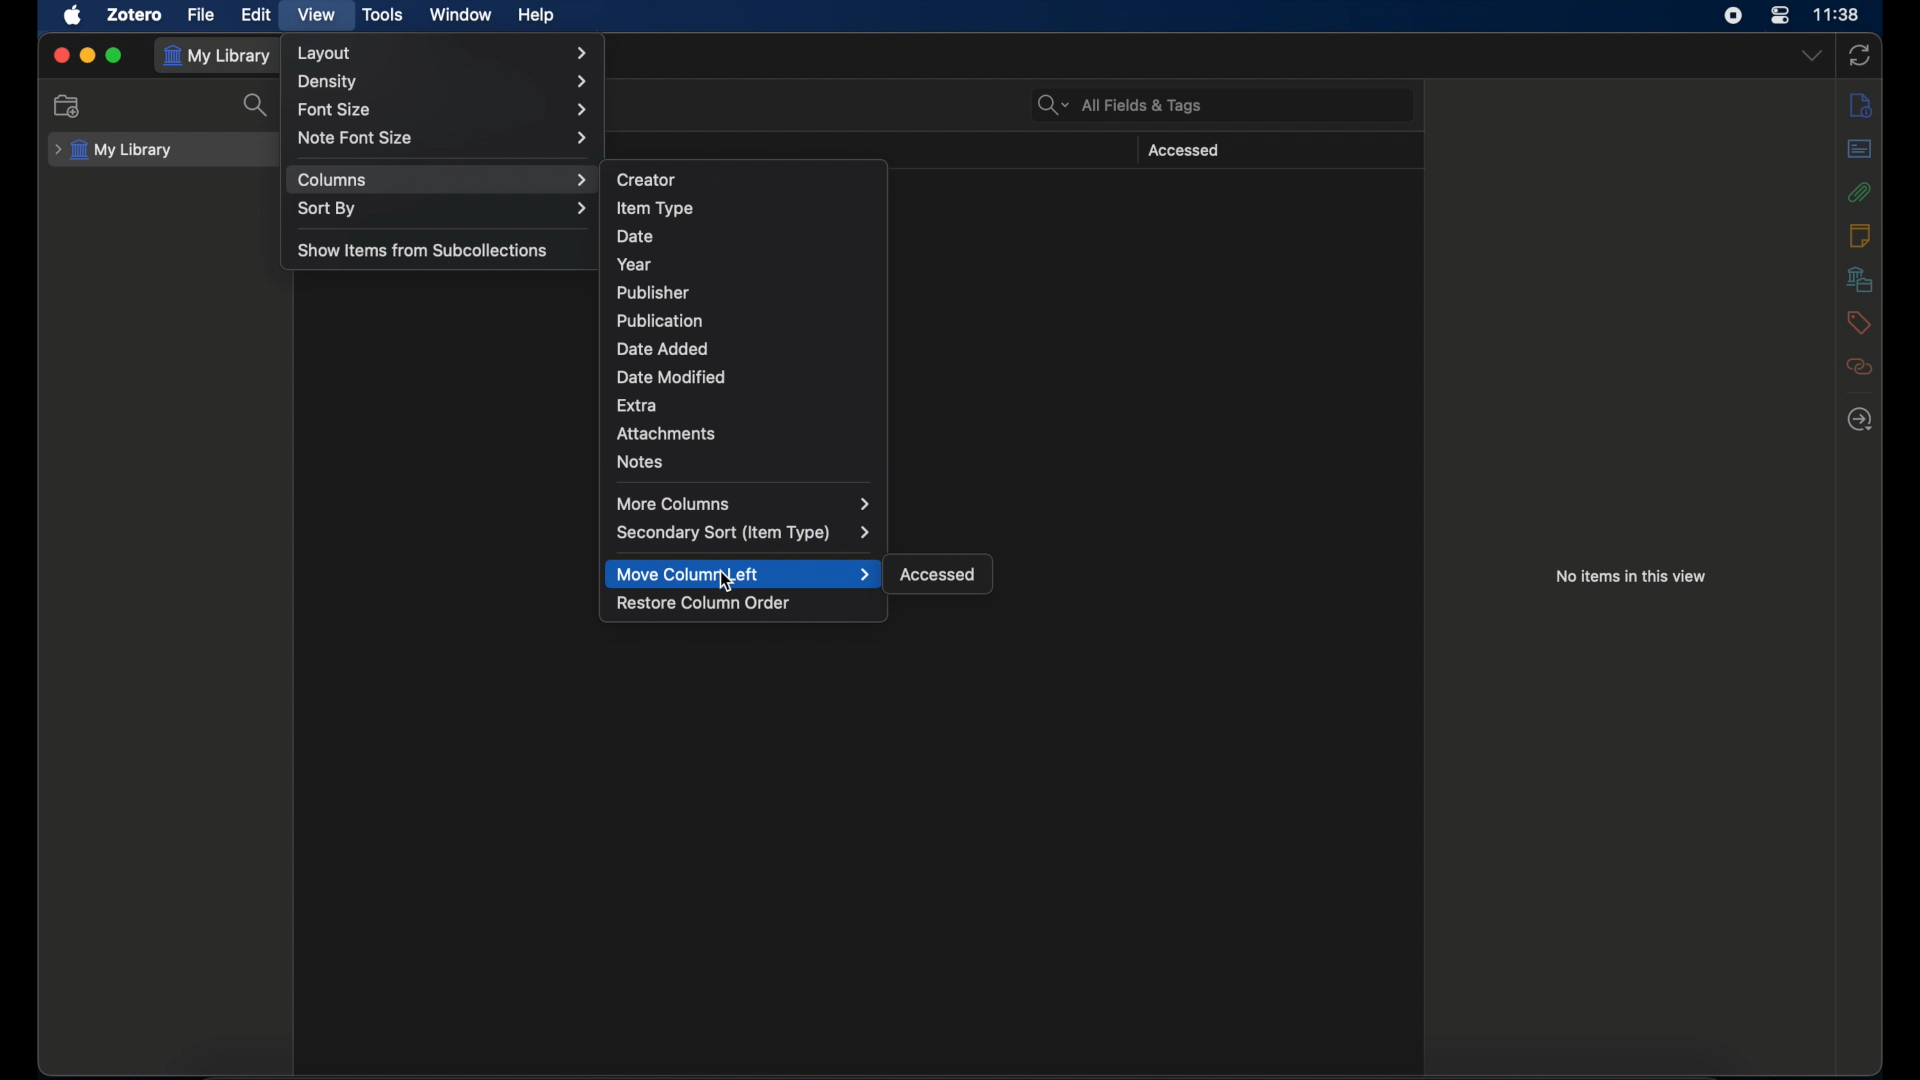 This screenshot has width=1920, height=1080. Describe the element at coordinates (382, 15) in the screenshot. I see `tools` at that location.